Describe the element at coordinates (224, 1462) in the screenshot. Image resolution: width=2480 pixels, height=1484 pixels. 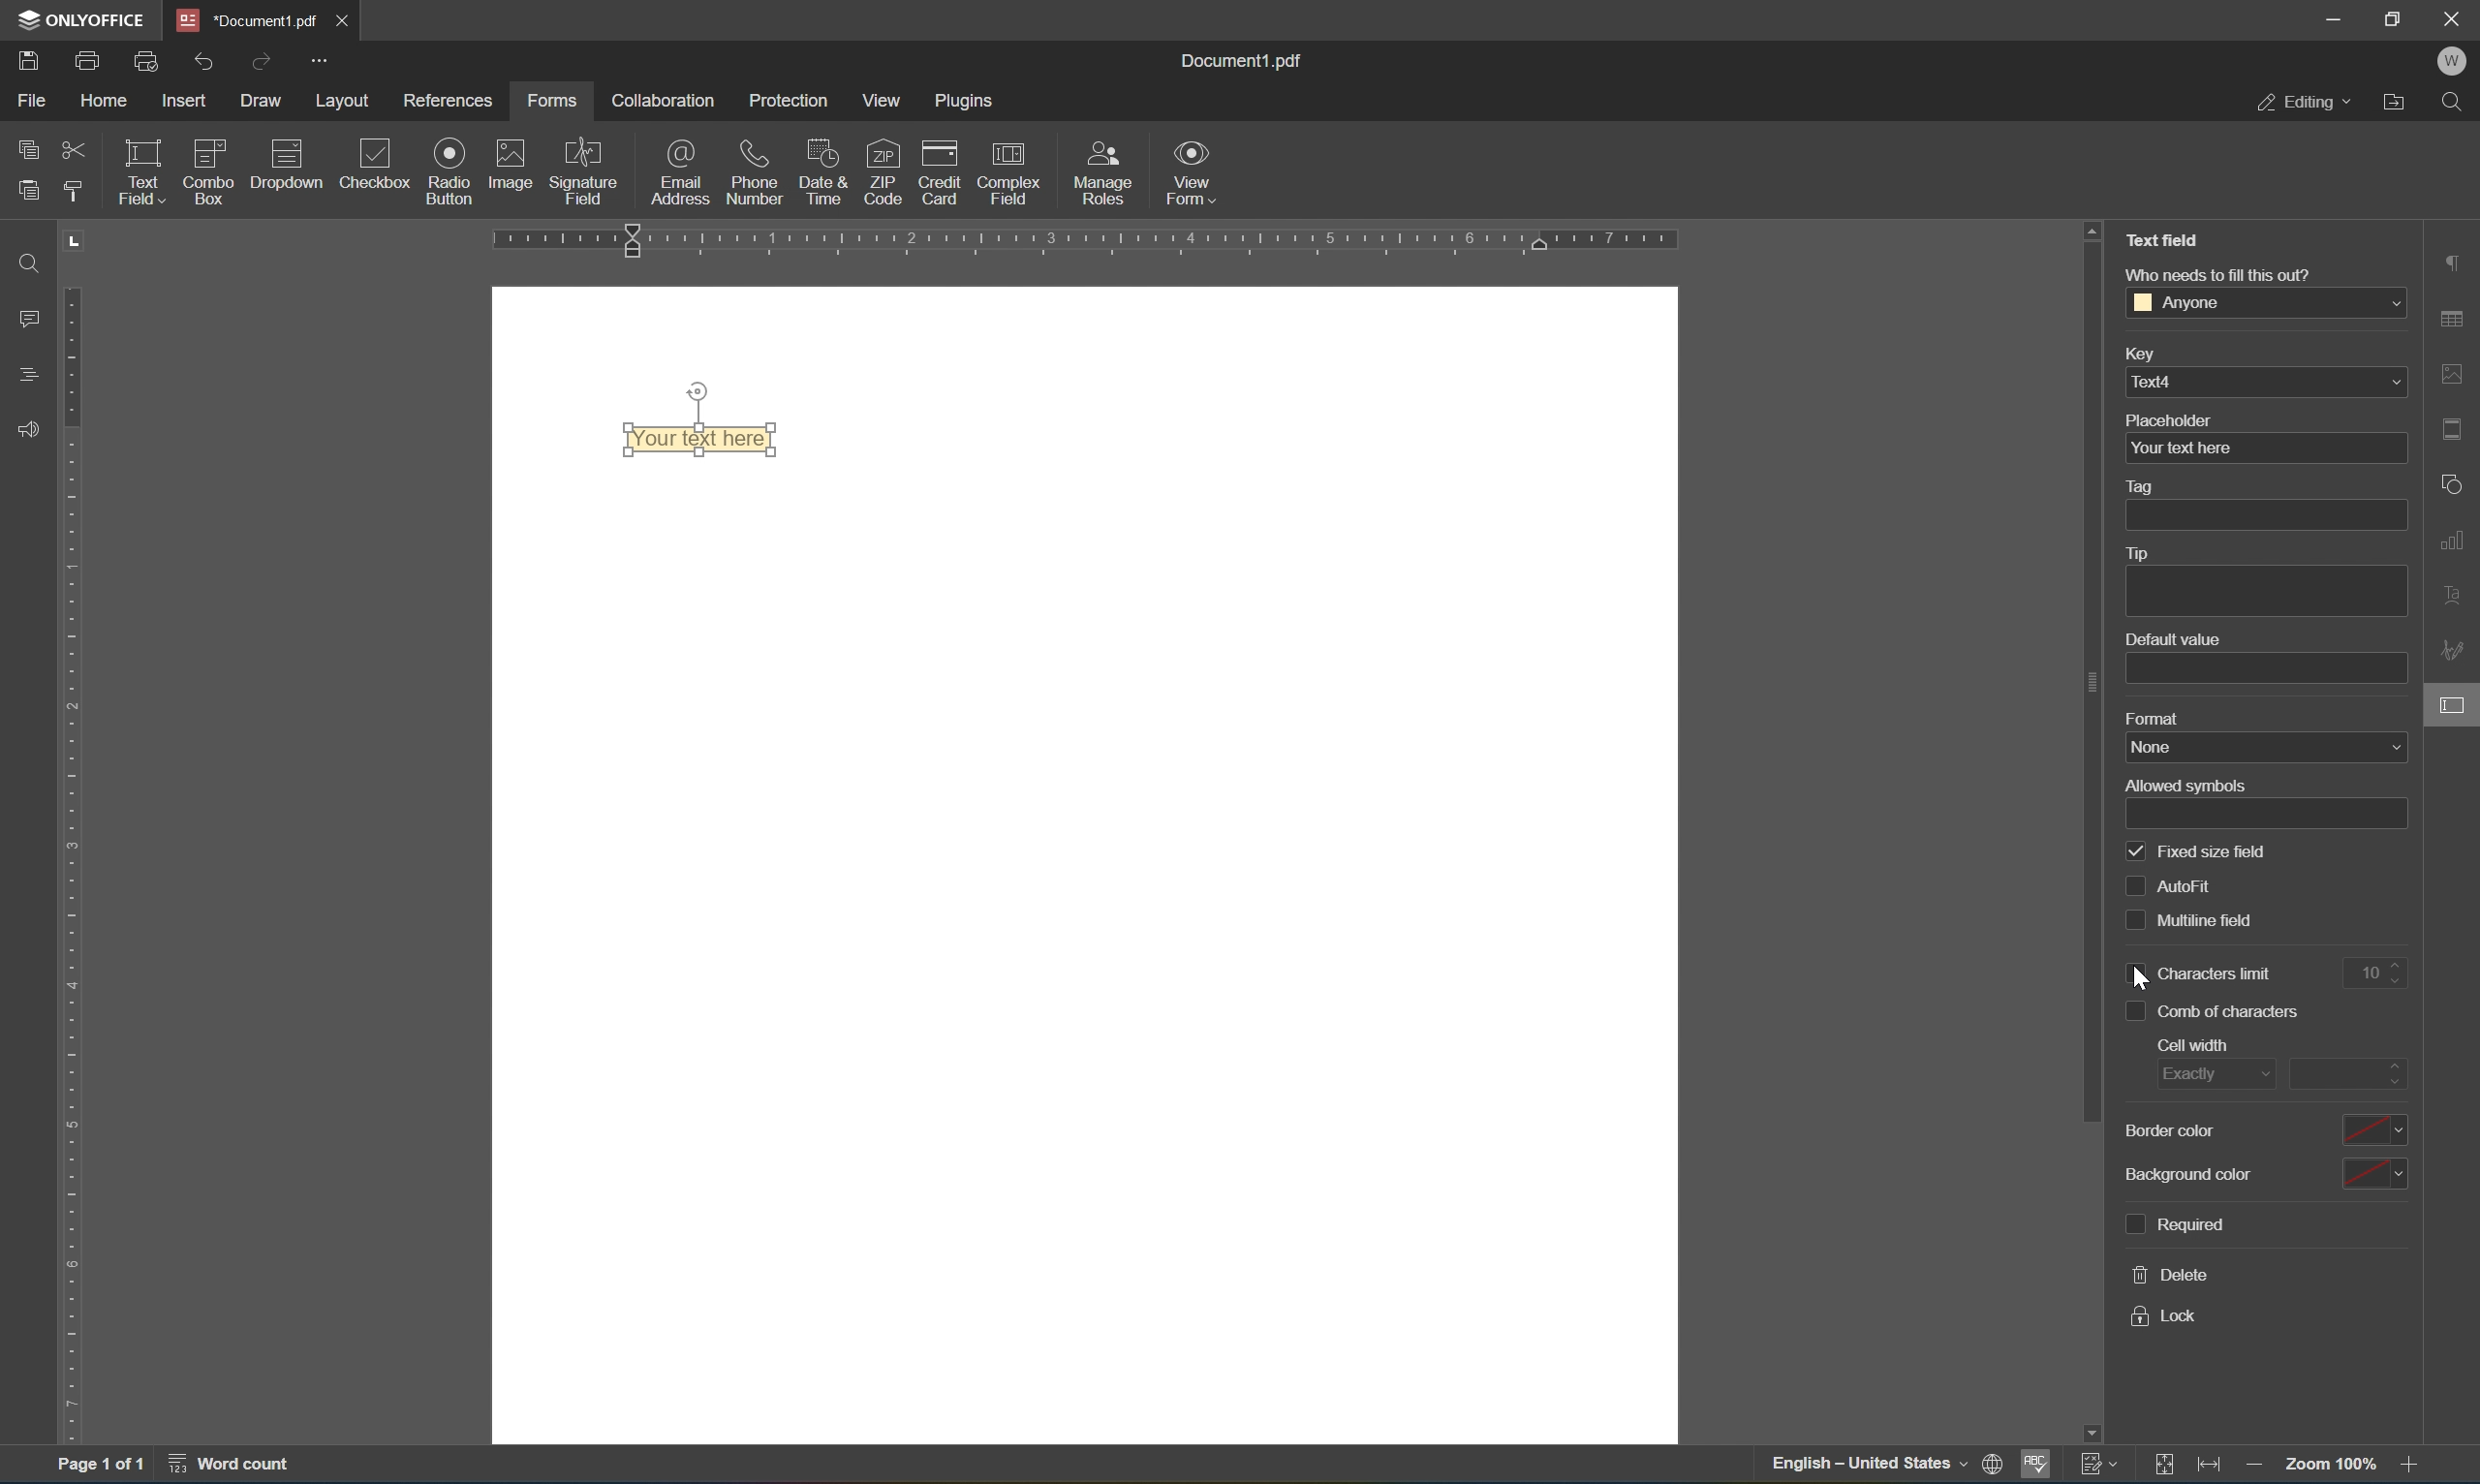
I see `word count` at that location.